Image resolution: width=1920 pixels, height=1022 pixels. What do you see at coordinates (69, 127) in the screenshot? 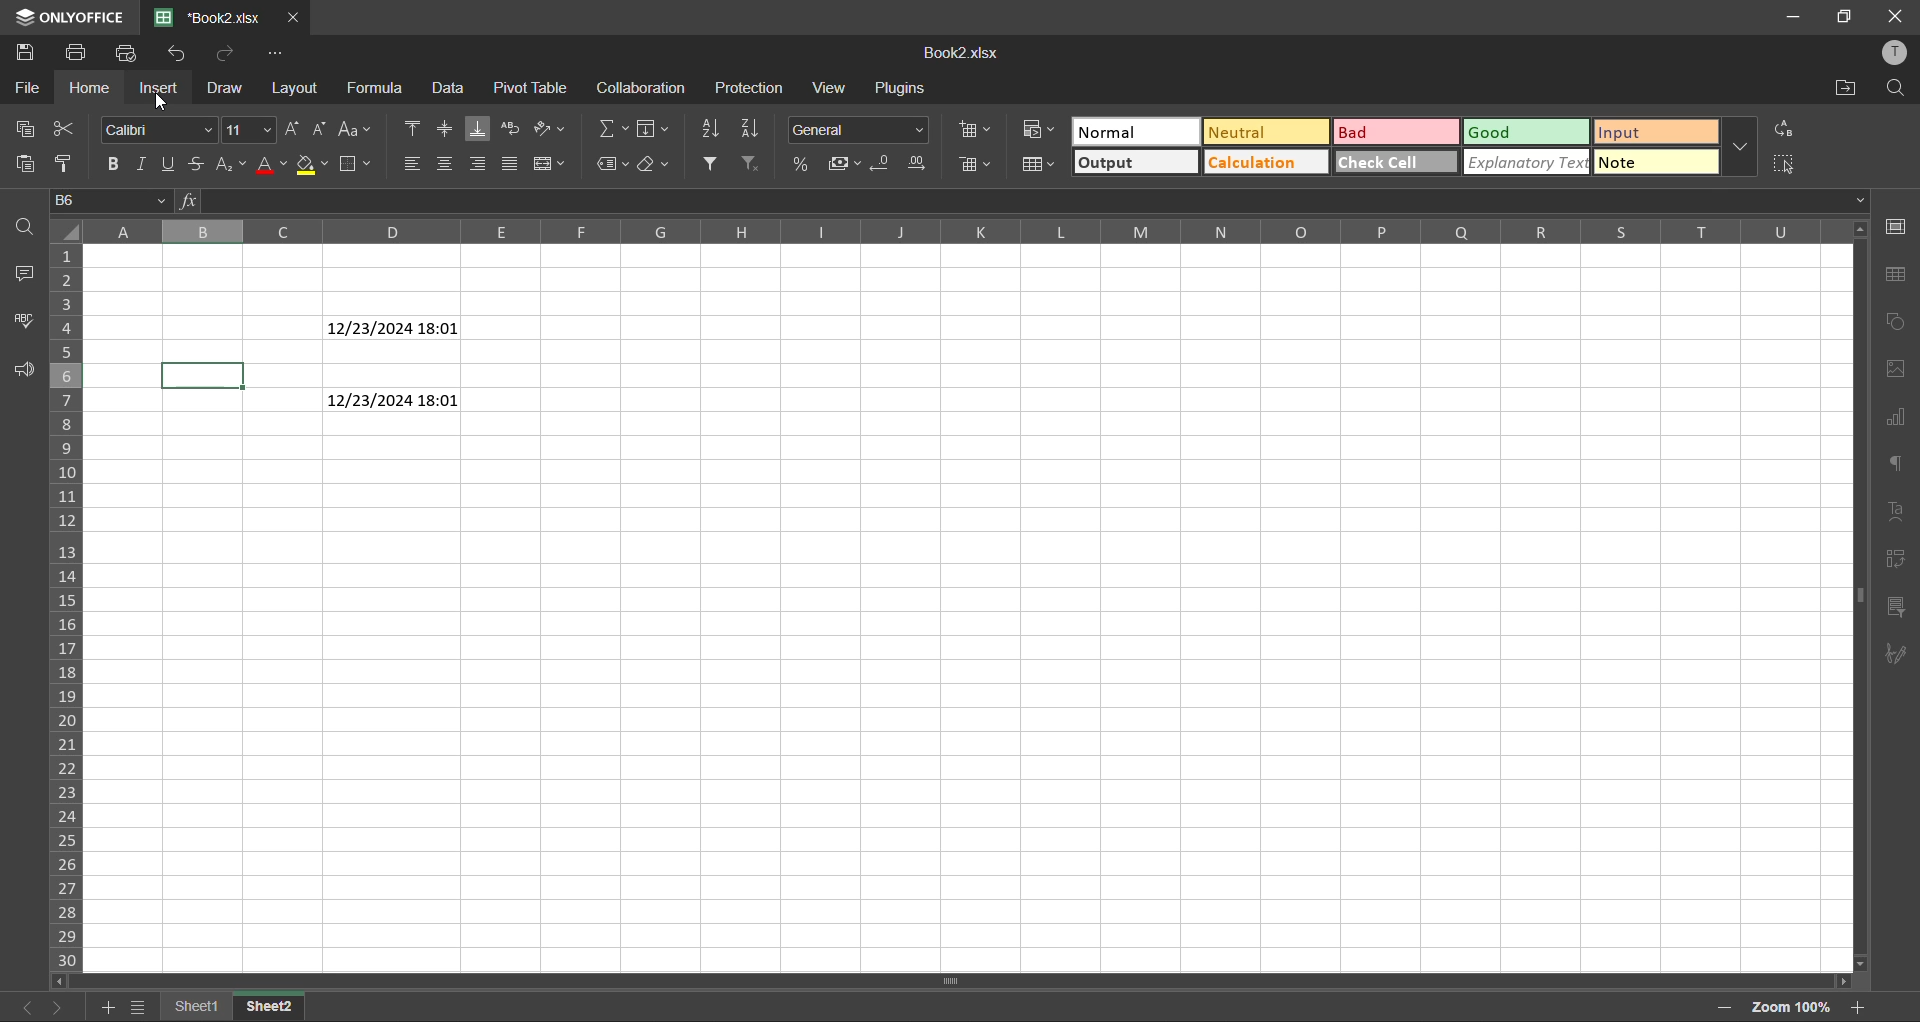
I see `cut` at bounding box center [69, 127].